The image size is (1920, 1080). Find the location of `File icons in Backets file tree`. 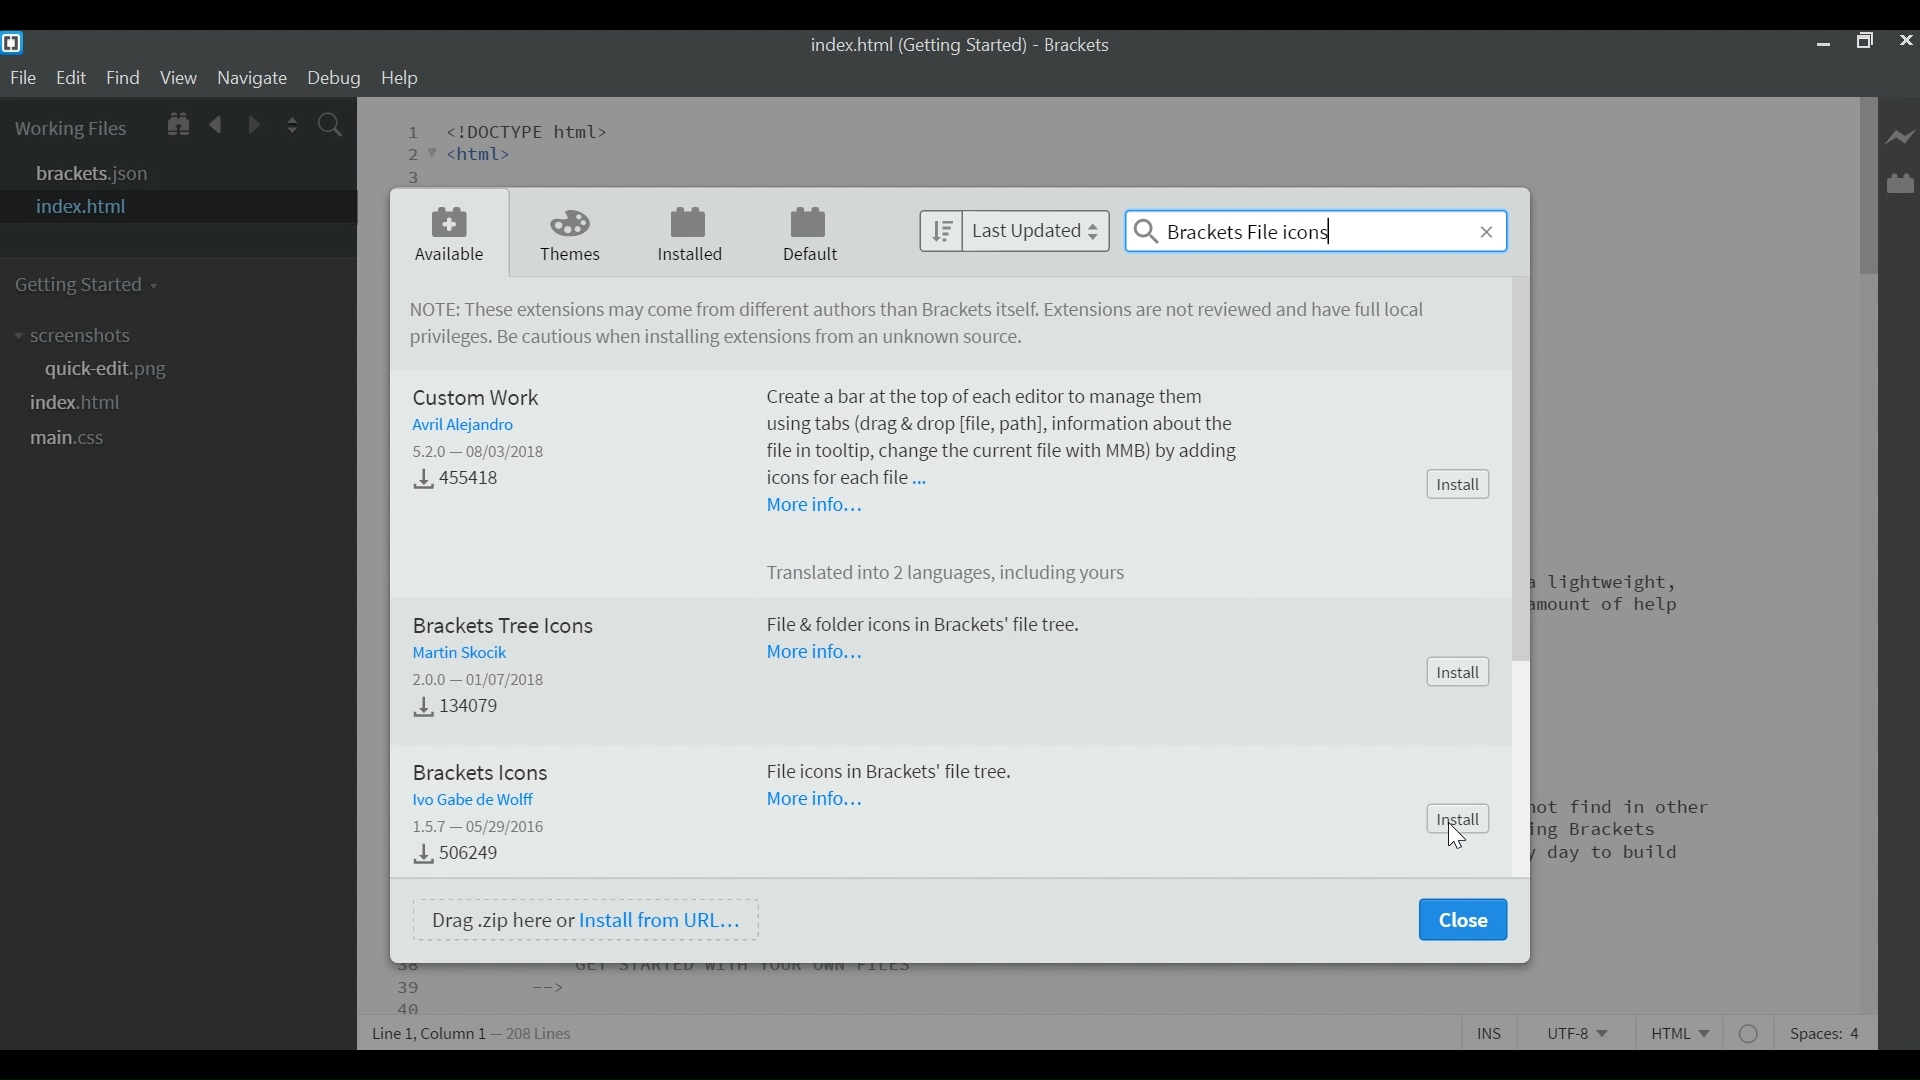

File icons in Backets file tree is located at coordinates (892, 773).